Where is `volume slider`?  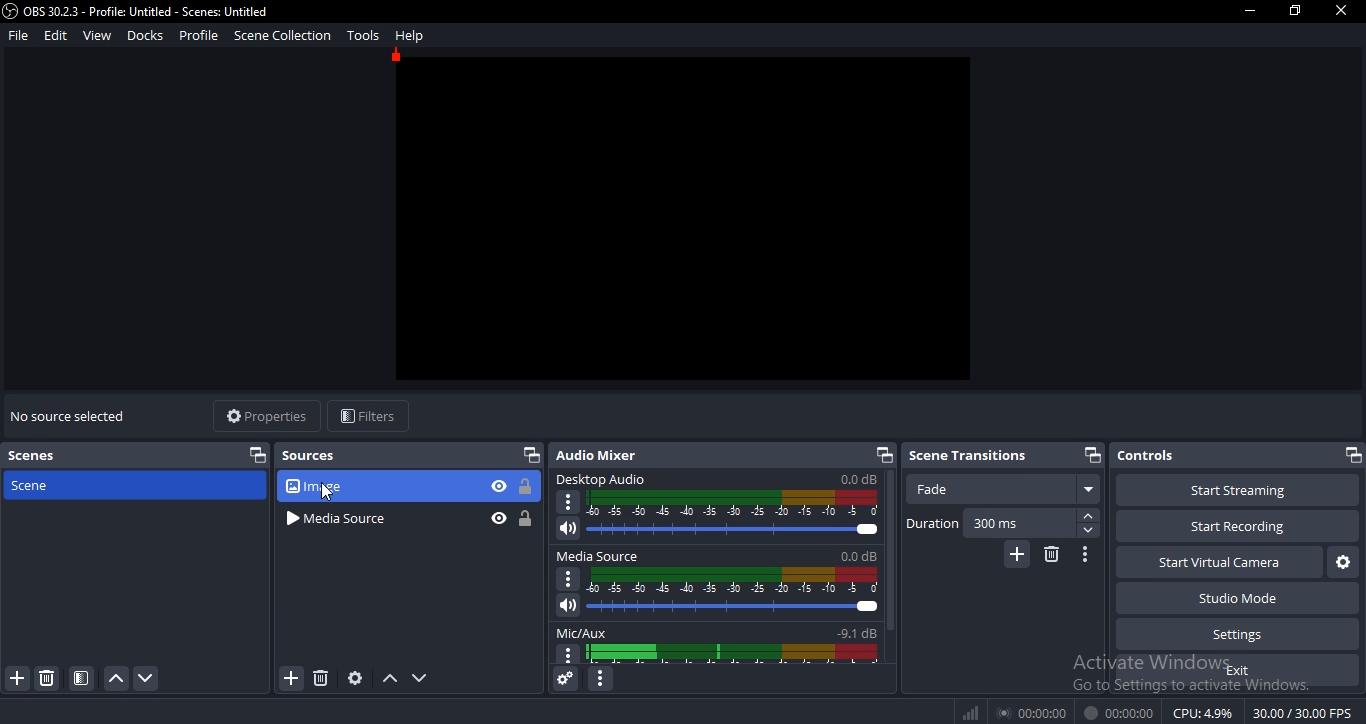 volume slider is located at coordinates (719, 607).